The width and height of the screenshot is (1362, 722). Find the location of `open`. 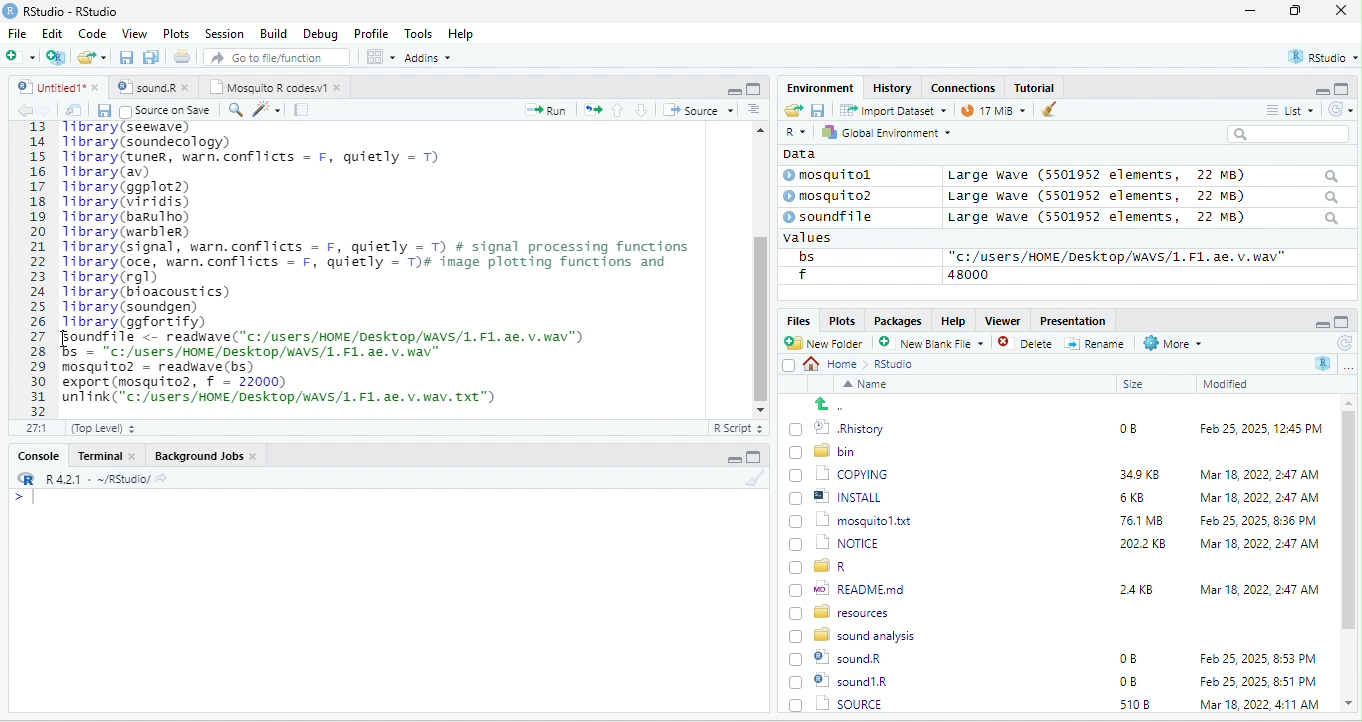

open is located at coordinates (184, 59).